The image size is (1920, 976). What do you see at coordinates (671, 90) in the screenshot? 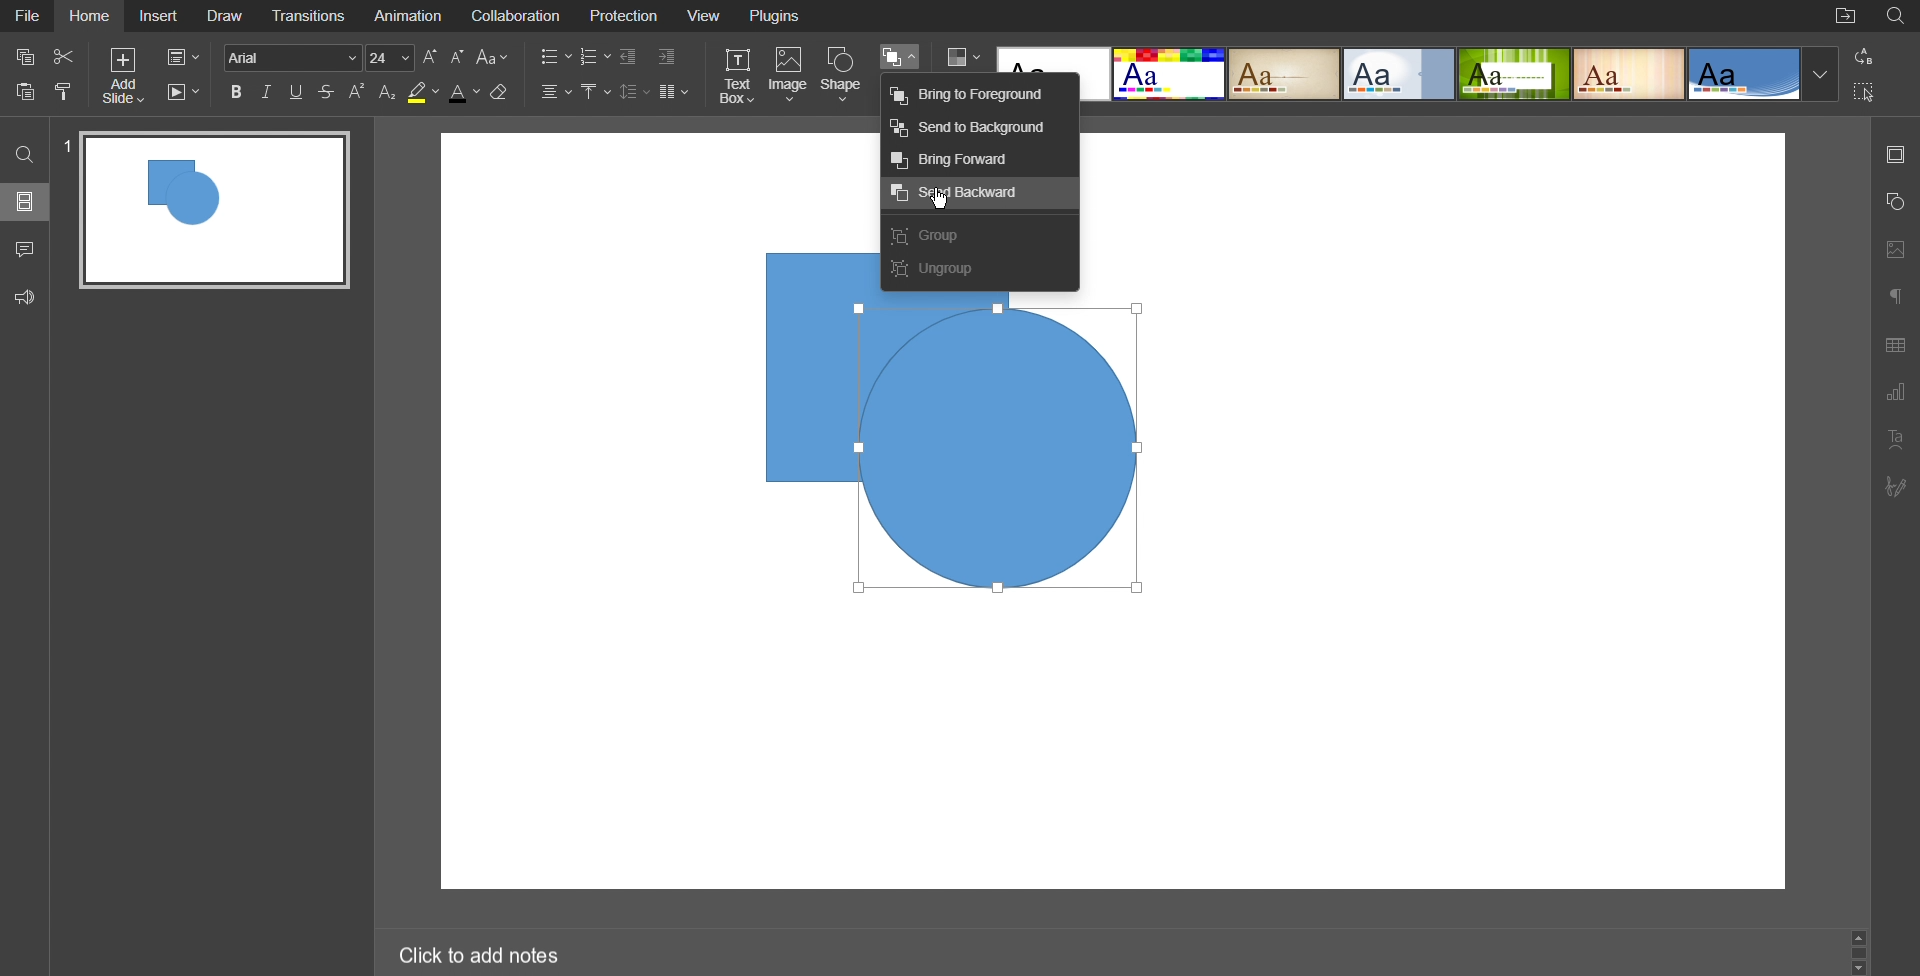
I see `Columns` at bounding box center [671, 90].